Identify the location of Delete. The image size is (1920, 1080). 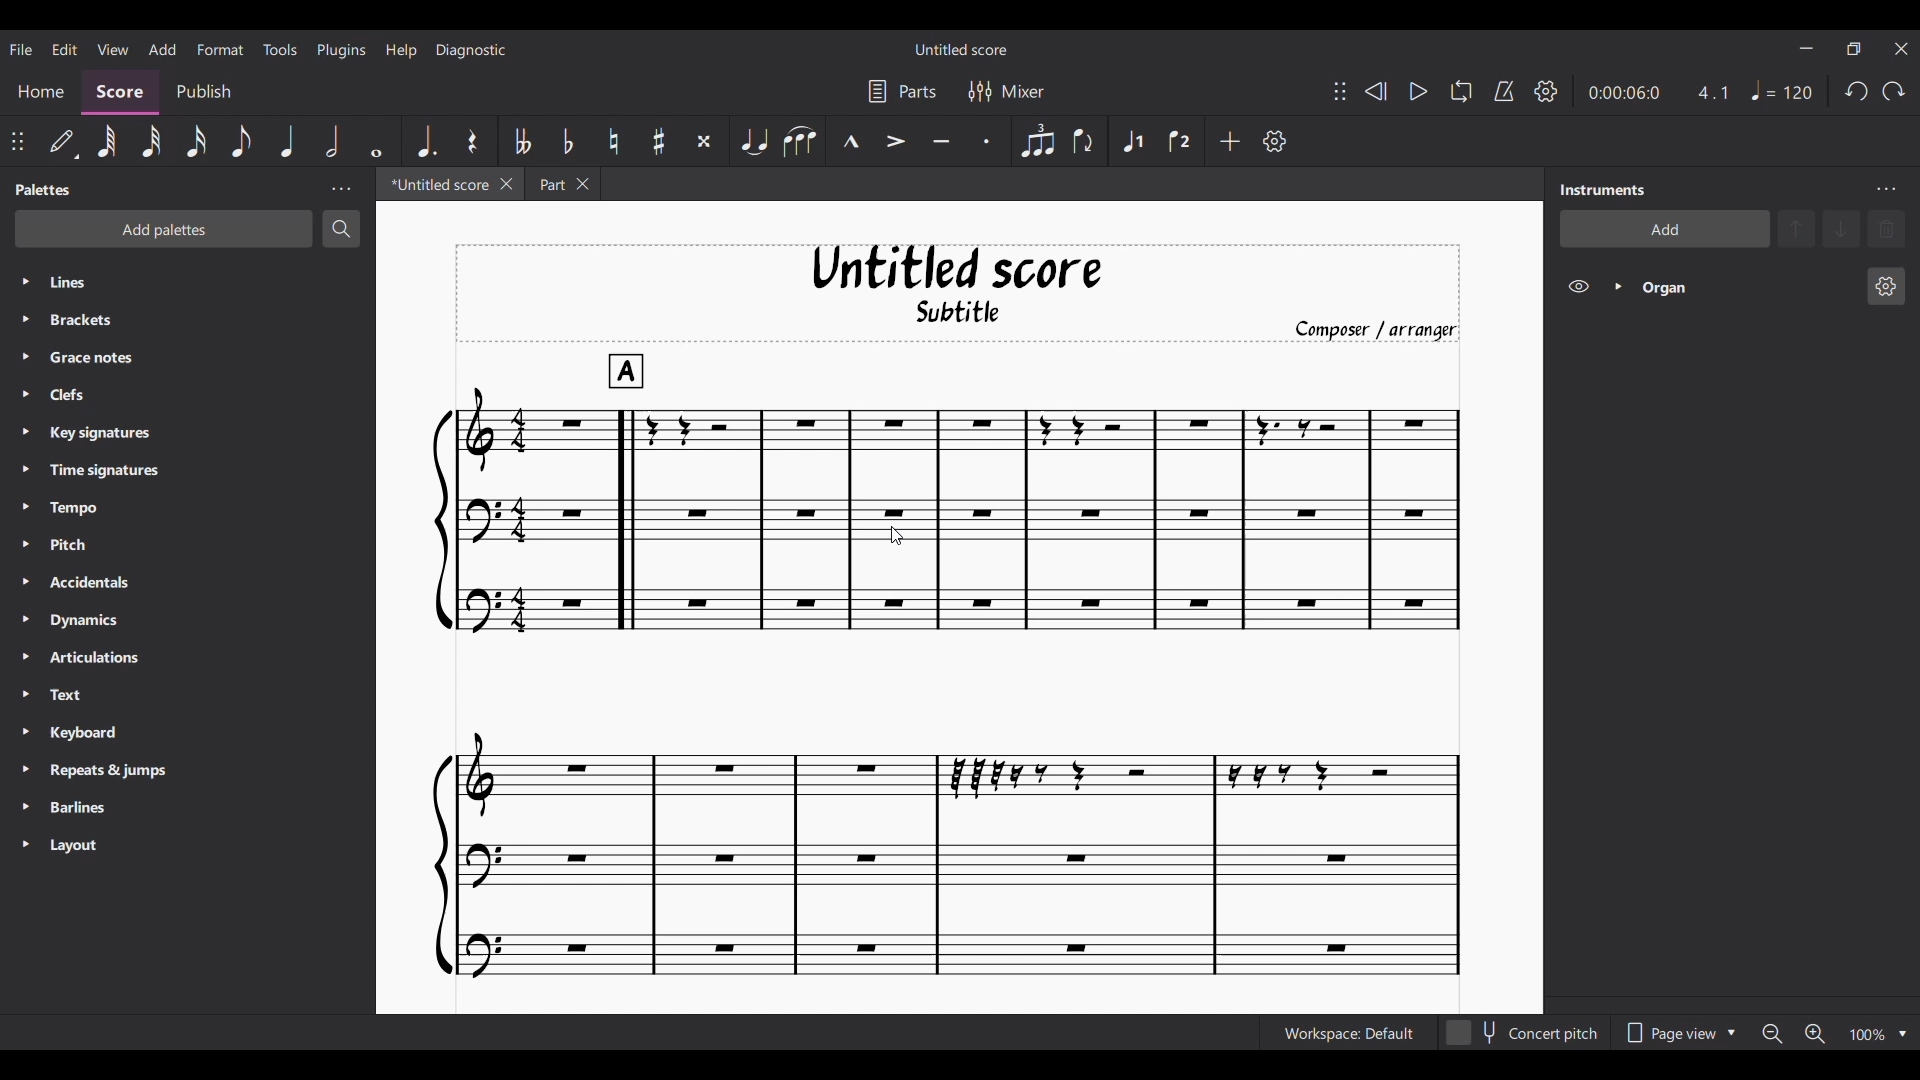
(1886, 229).